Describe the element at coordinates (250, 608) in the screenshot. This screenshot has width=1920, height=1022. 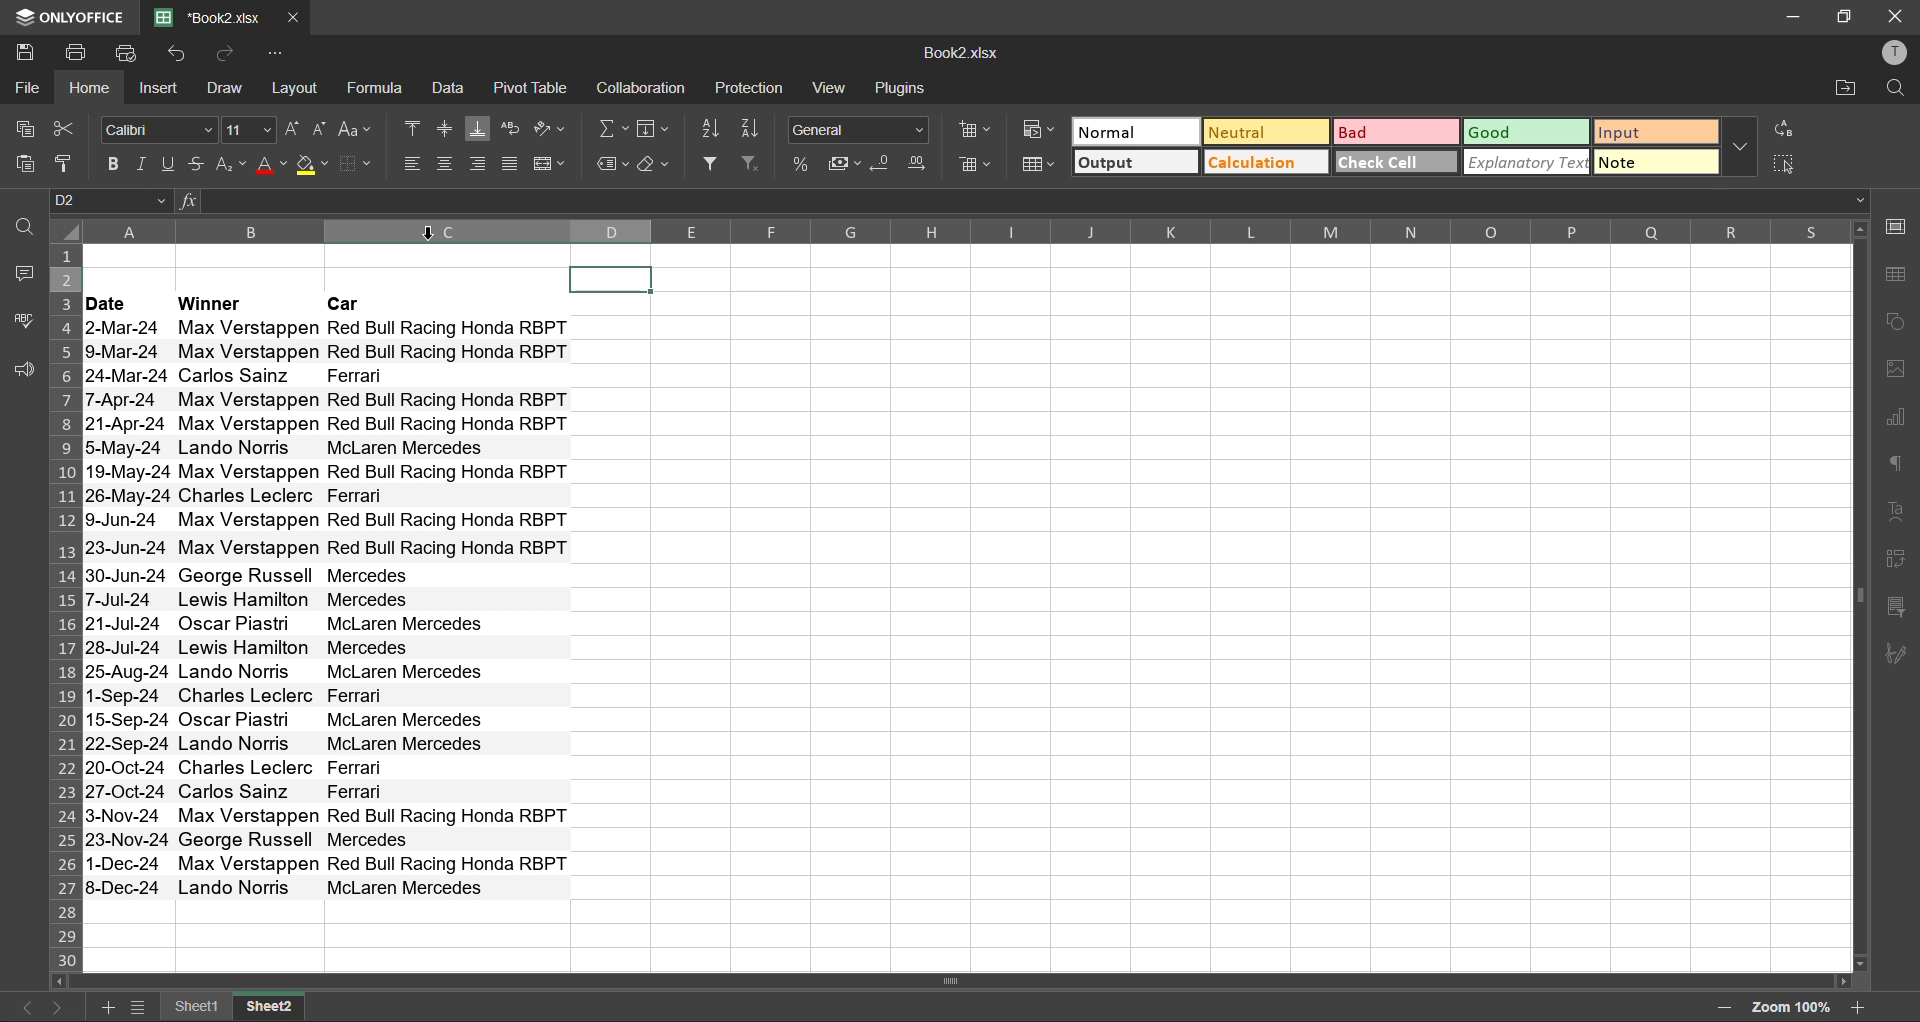
I see `Max Verstappen
Max Verstappen
Carlos Sainz
Max Verstappen
Max Verstappen
Lando Norris
Max Verstappen
Charles Leclerc
Max Verstappen
Max Verstappen
George Russell
Lewis Hamilton
Oscar Piastri
Lewis Hamilton
Lando Norris
Charles Leclerc
Oscar Piastri
Lando Norris
Charles Leclerc
Carlos Sainz
Max Verstappen
George Russell
Max Verstappen
Lando Norris` at that location.